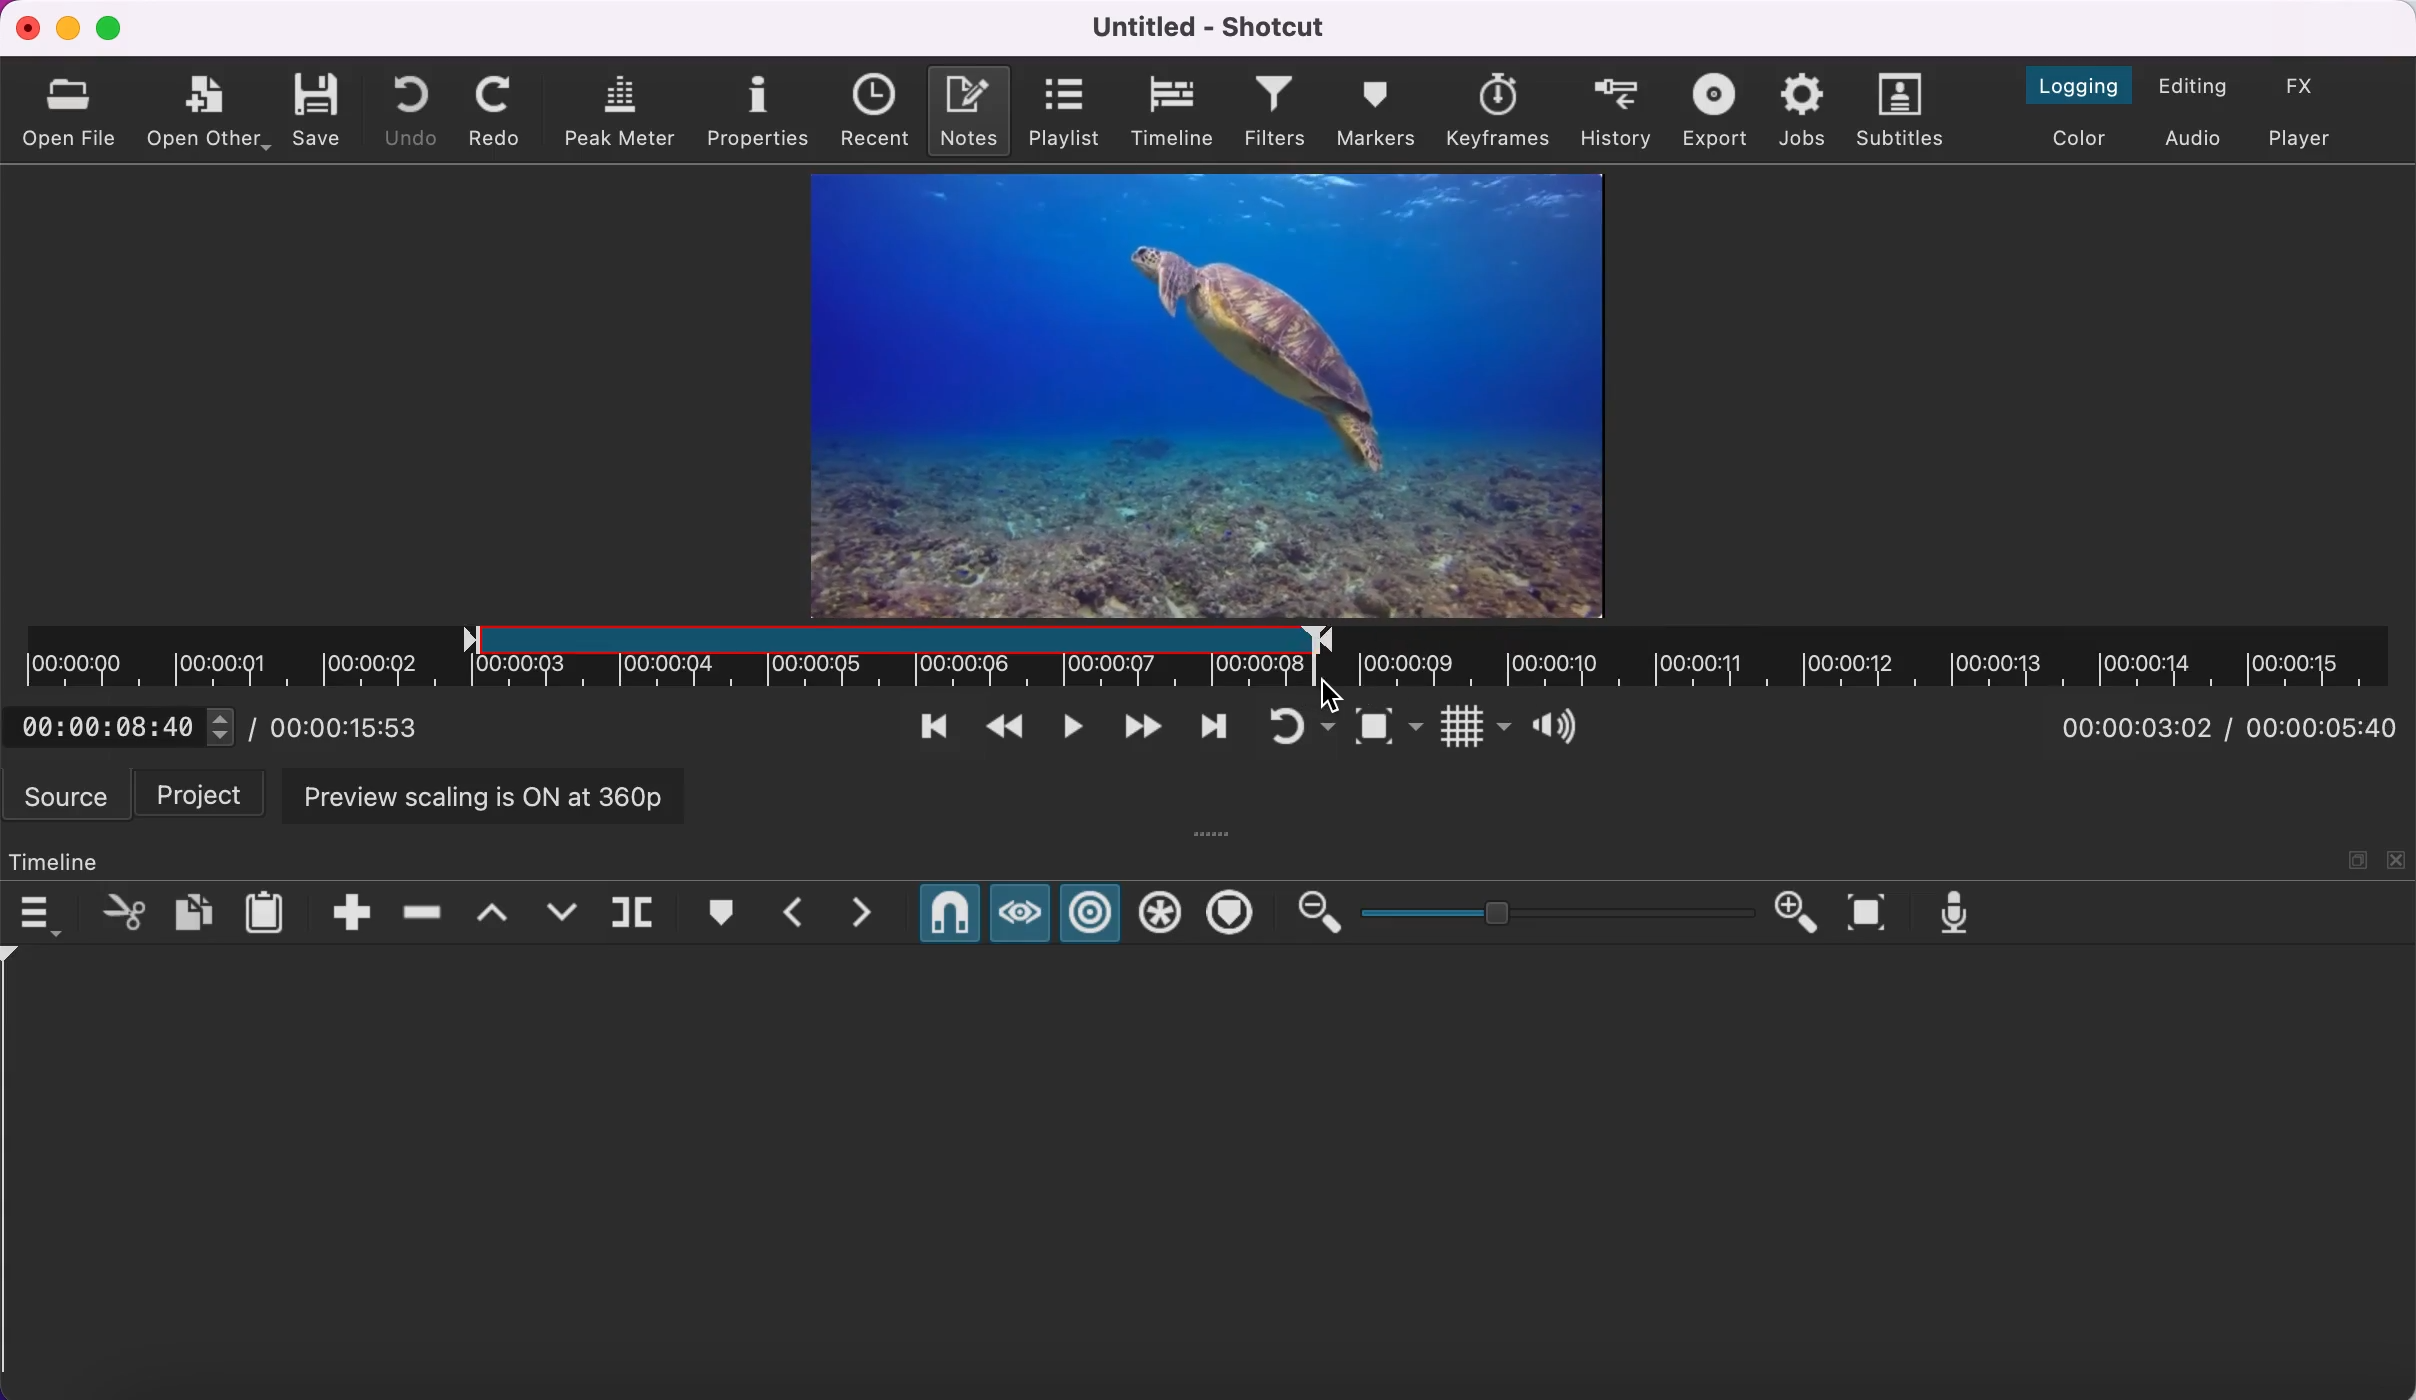 The image size is (2416, 1400). I want to click on zoom timeline to fit, so click(1874, 913).